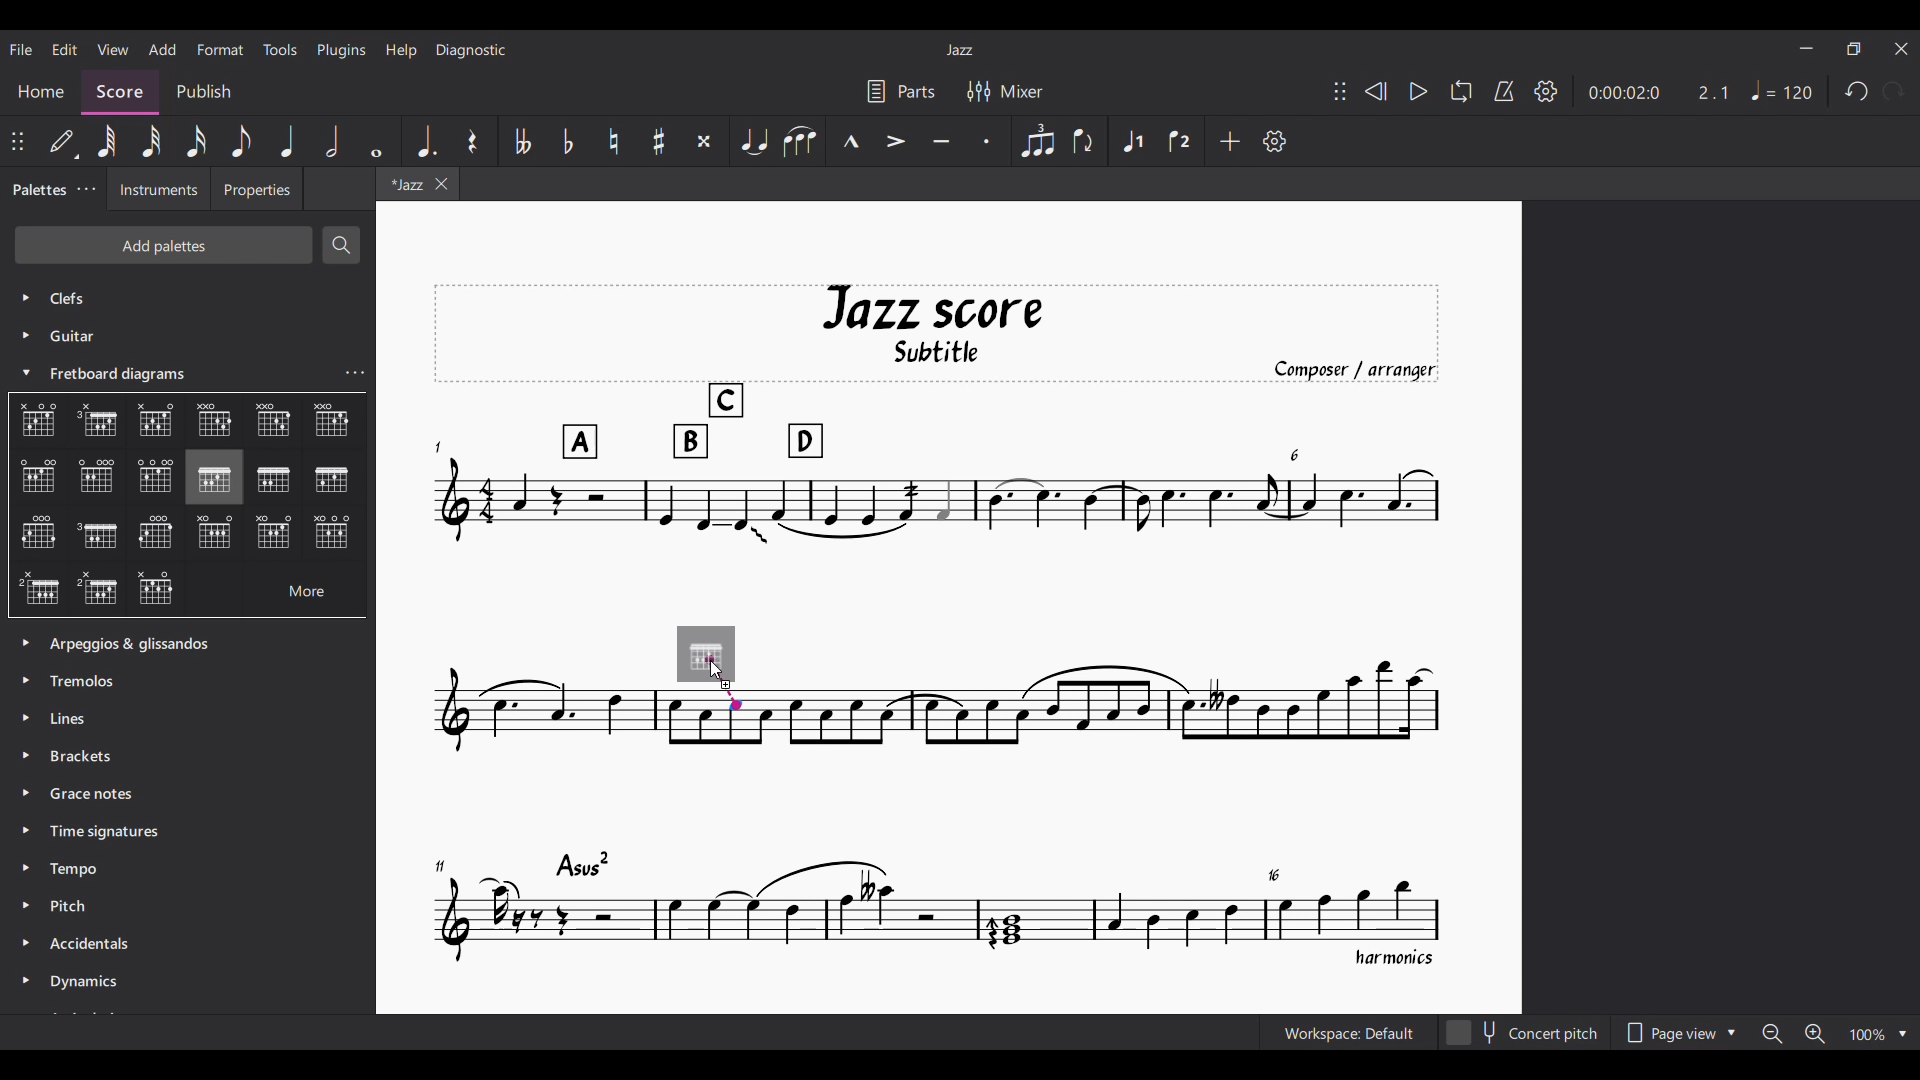  Describe the element at coordinates (113, 983) in the screenshot. I see `Dynamics` at that location.